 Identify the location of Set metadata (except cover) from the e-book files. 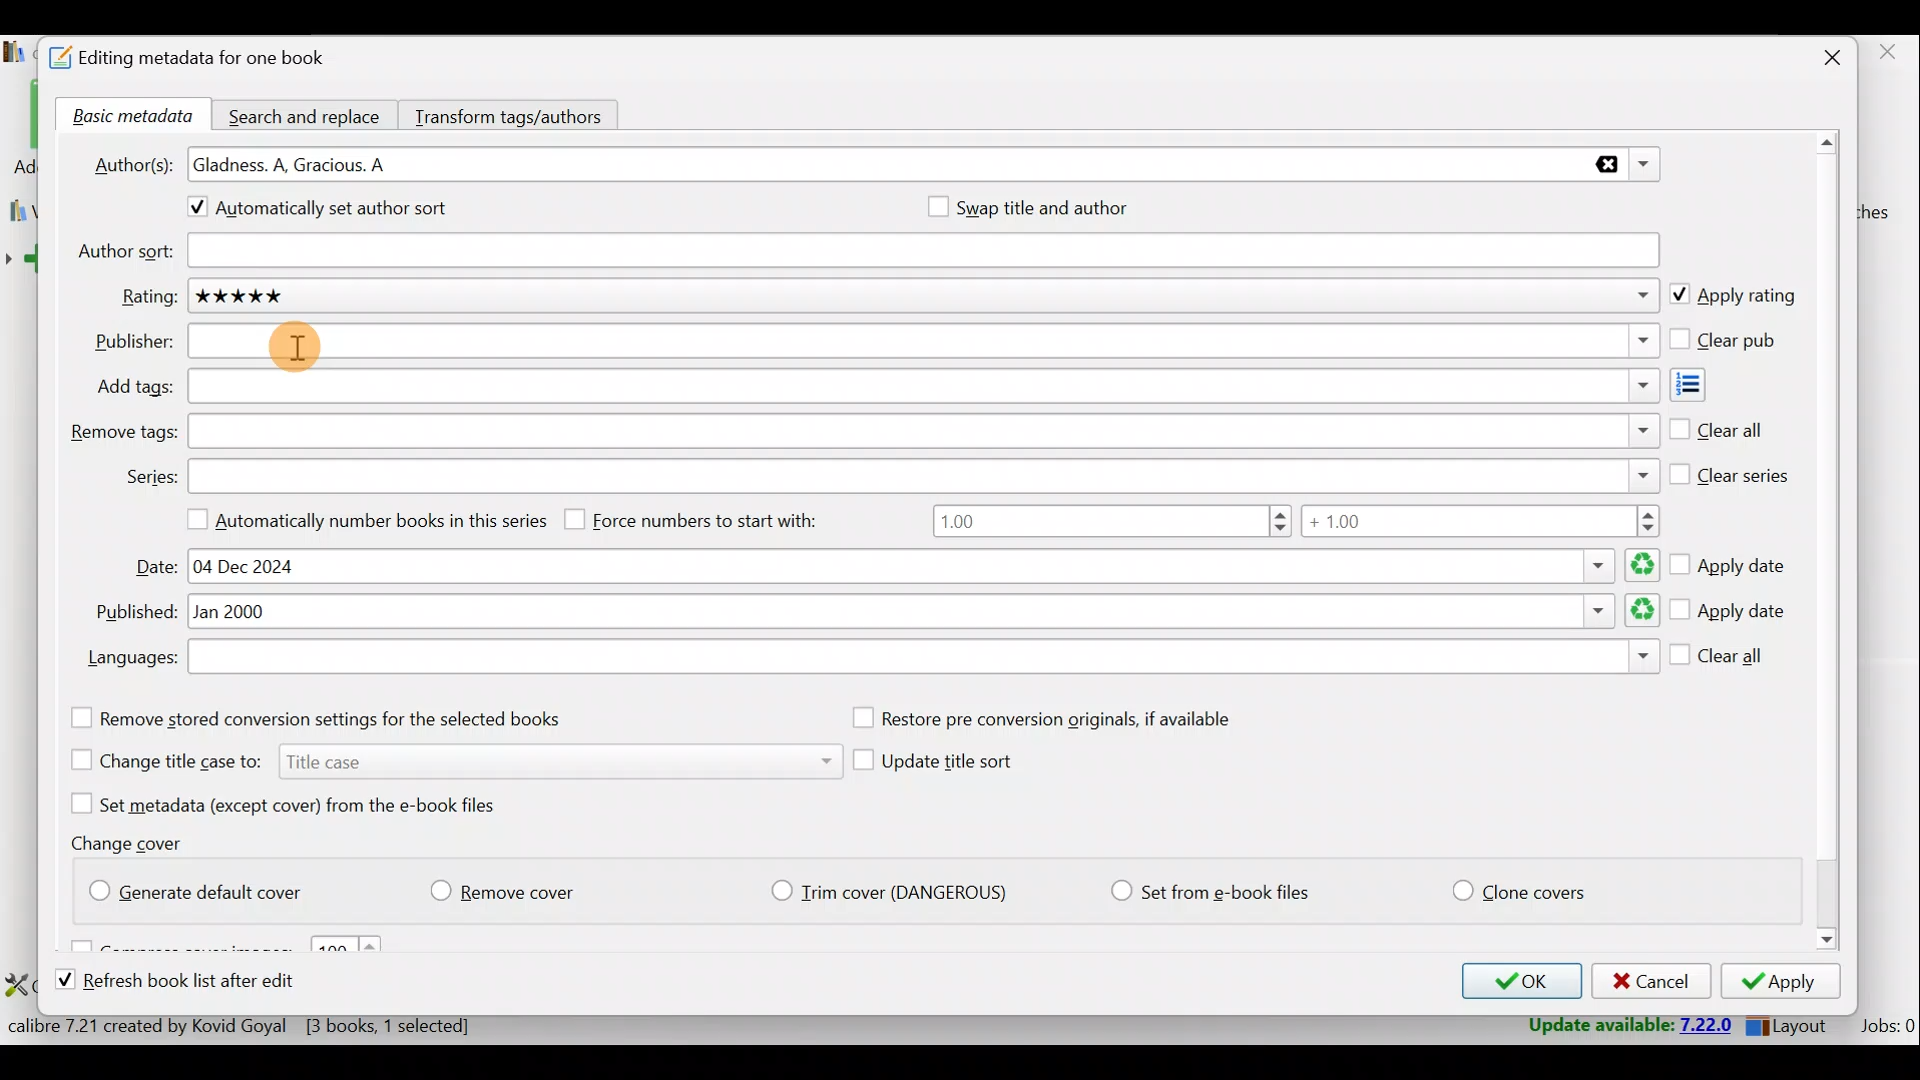
(308, 803).